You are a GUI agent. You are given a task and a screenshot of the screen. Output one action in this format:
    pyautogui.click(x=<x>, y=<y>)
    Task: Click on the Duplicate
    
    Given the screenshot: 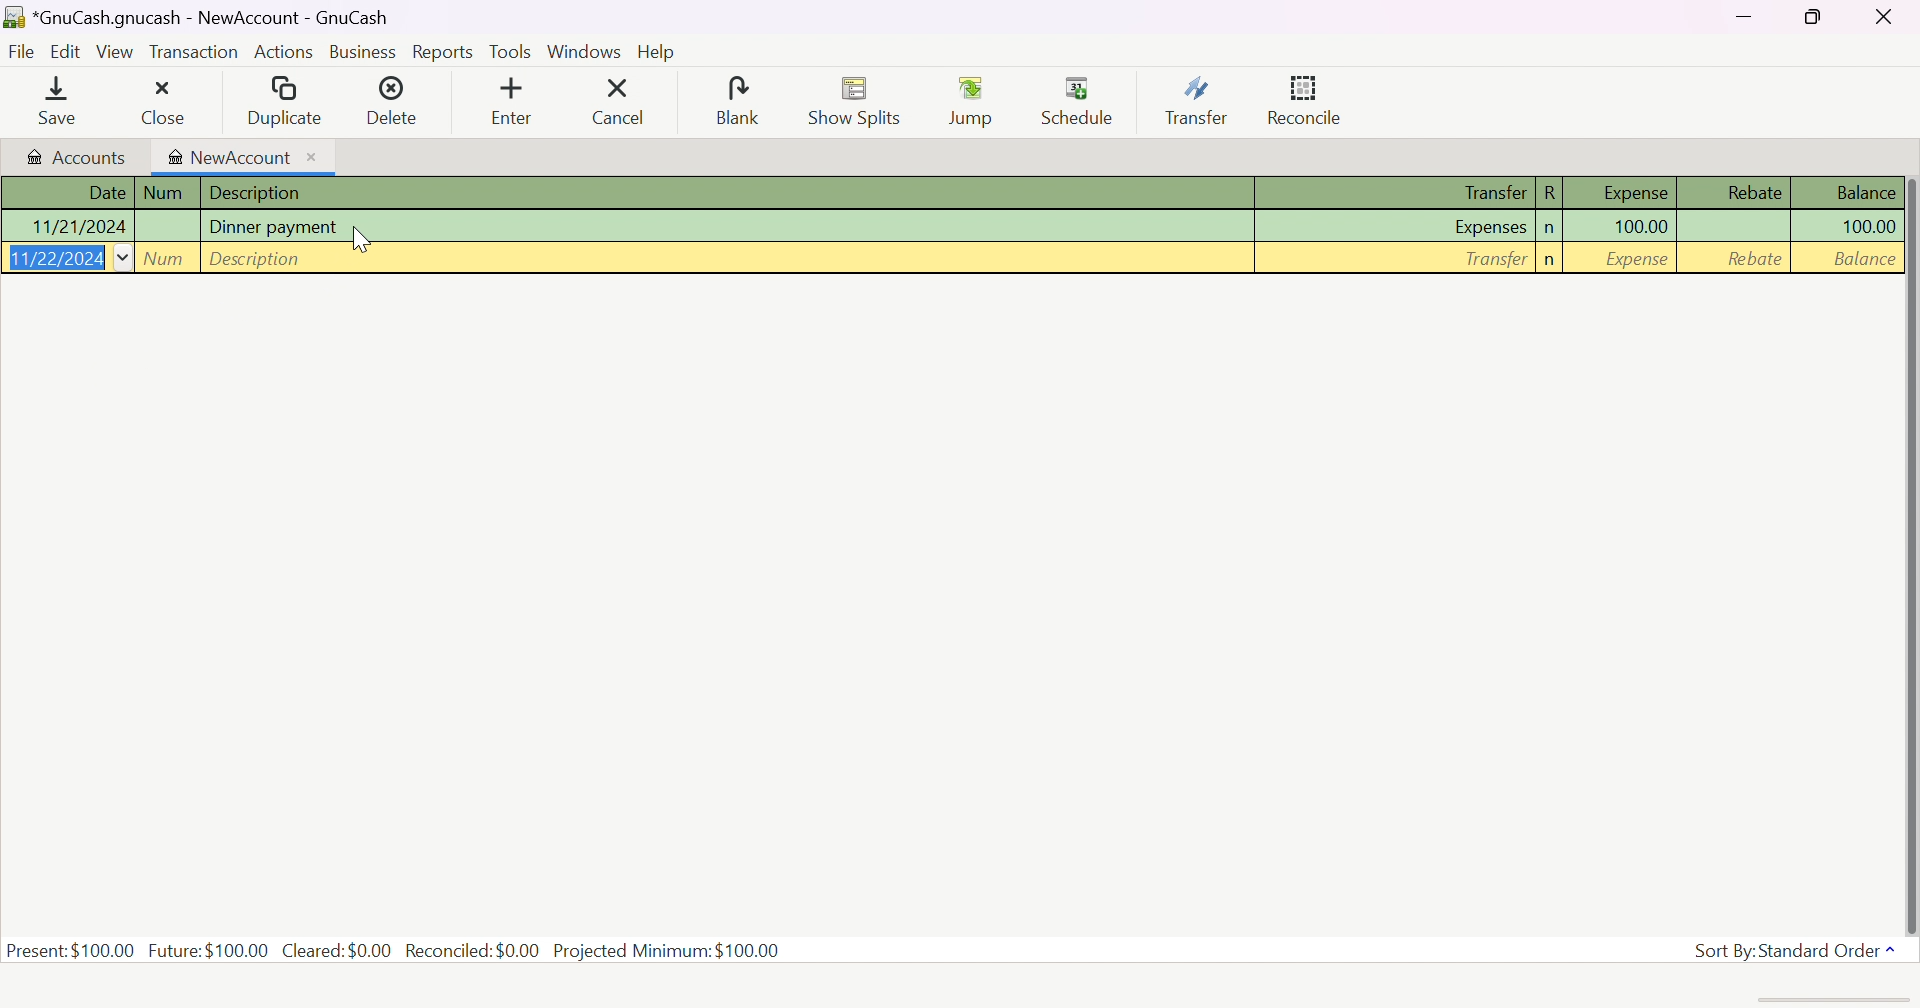 What is the action you would take?
    pyautogui.click(x=283, y=102)
    